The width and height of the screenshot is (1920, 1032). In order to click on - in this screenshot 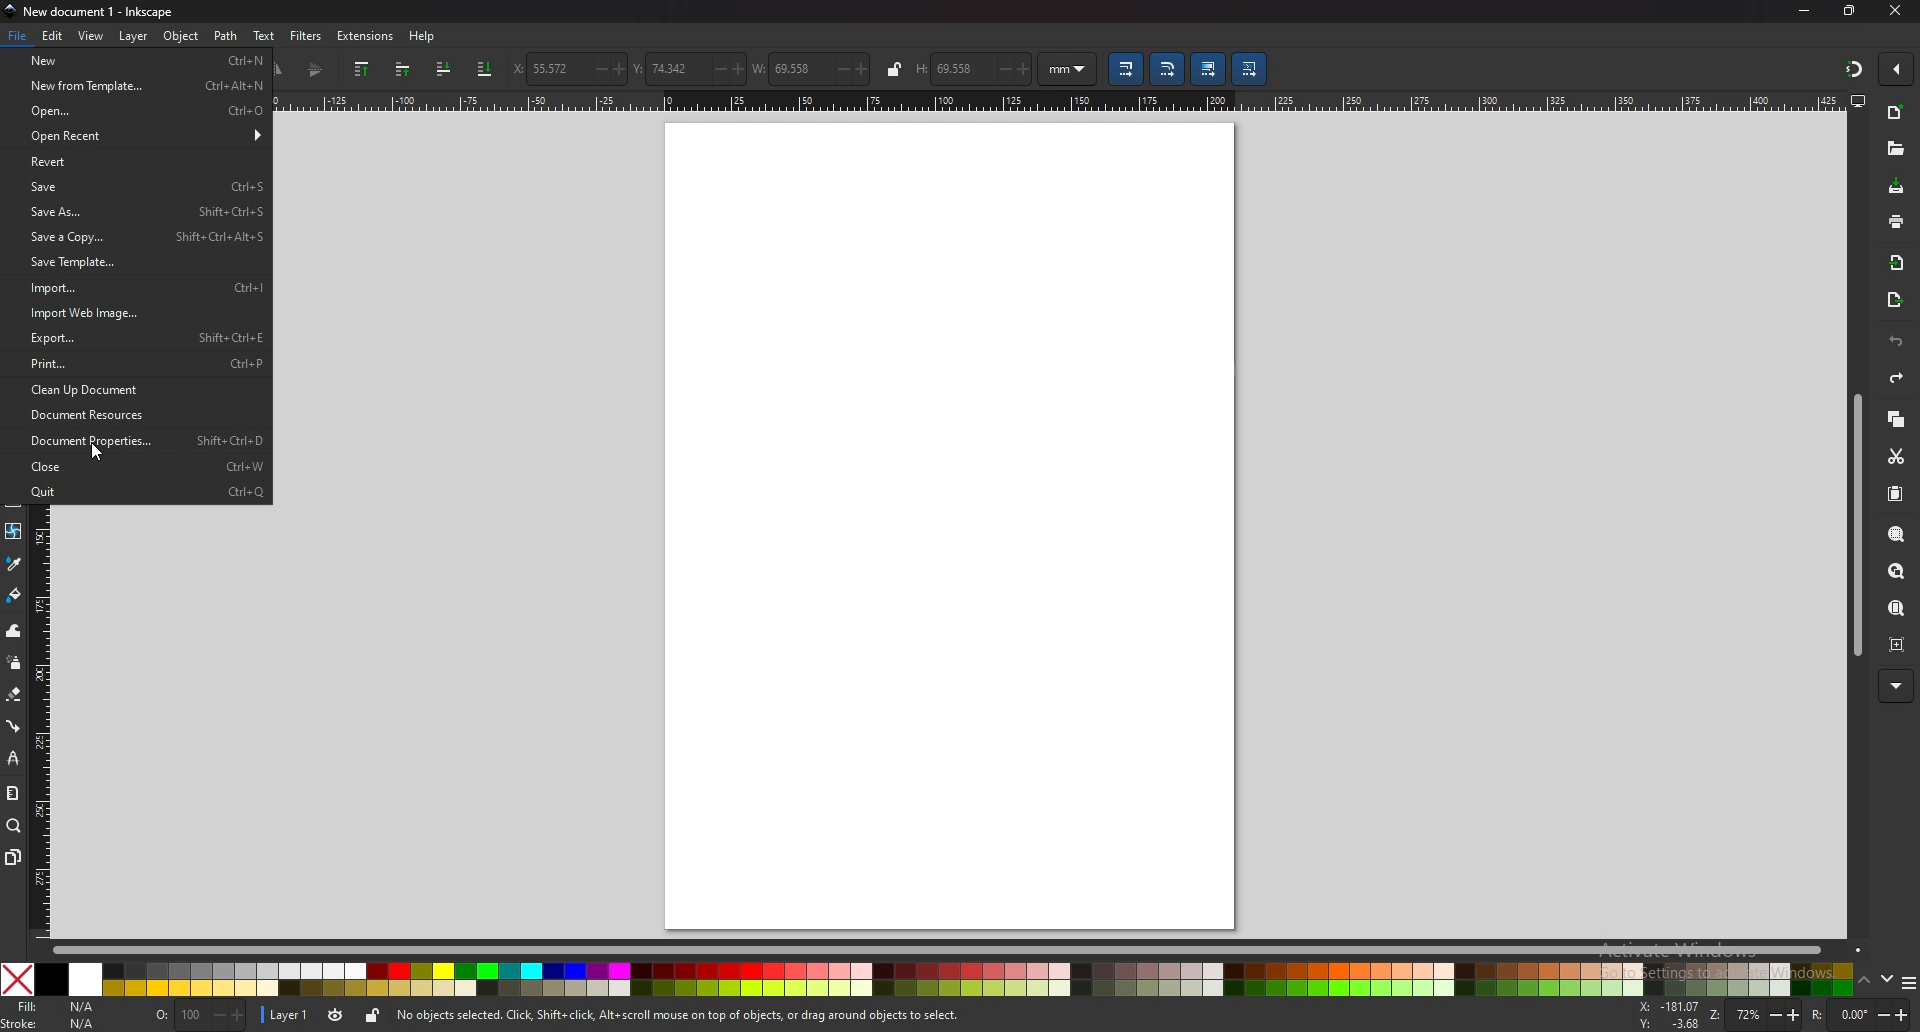, I will do `click(838, 70)`.